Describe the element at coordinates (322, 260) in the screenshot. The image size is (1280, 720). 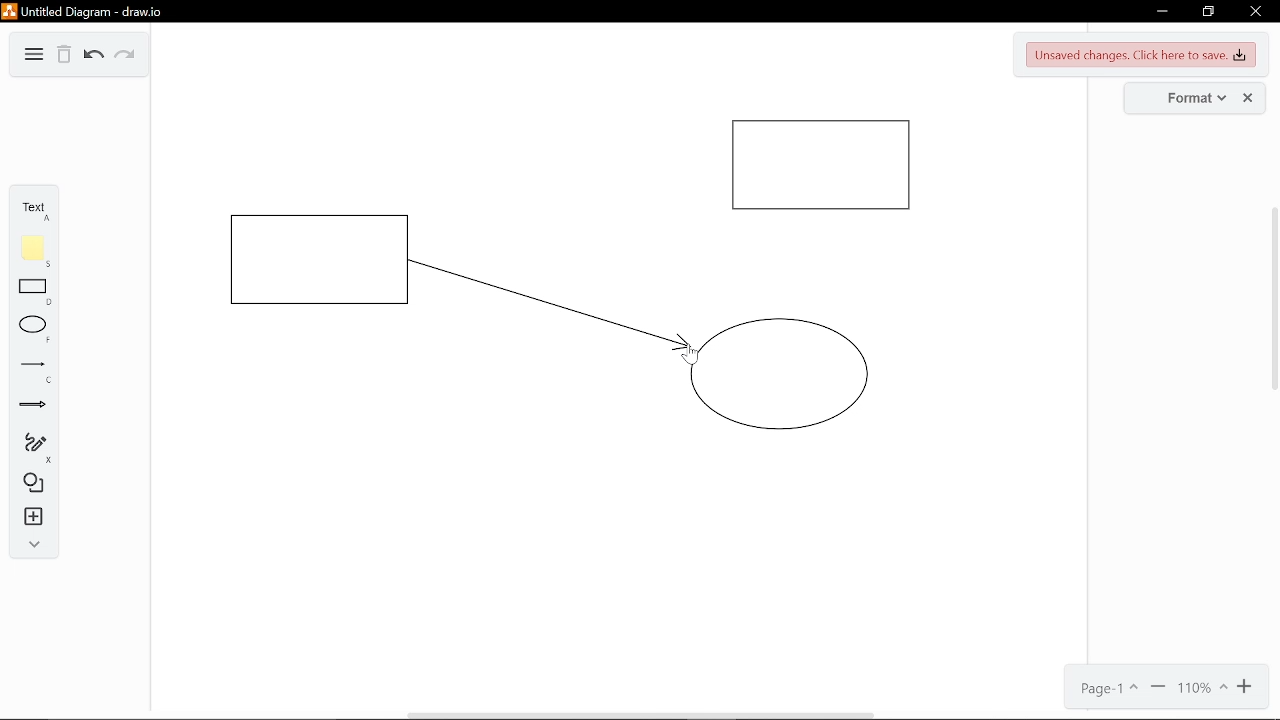
I see `Rectangle` at that location.